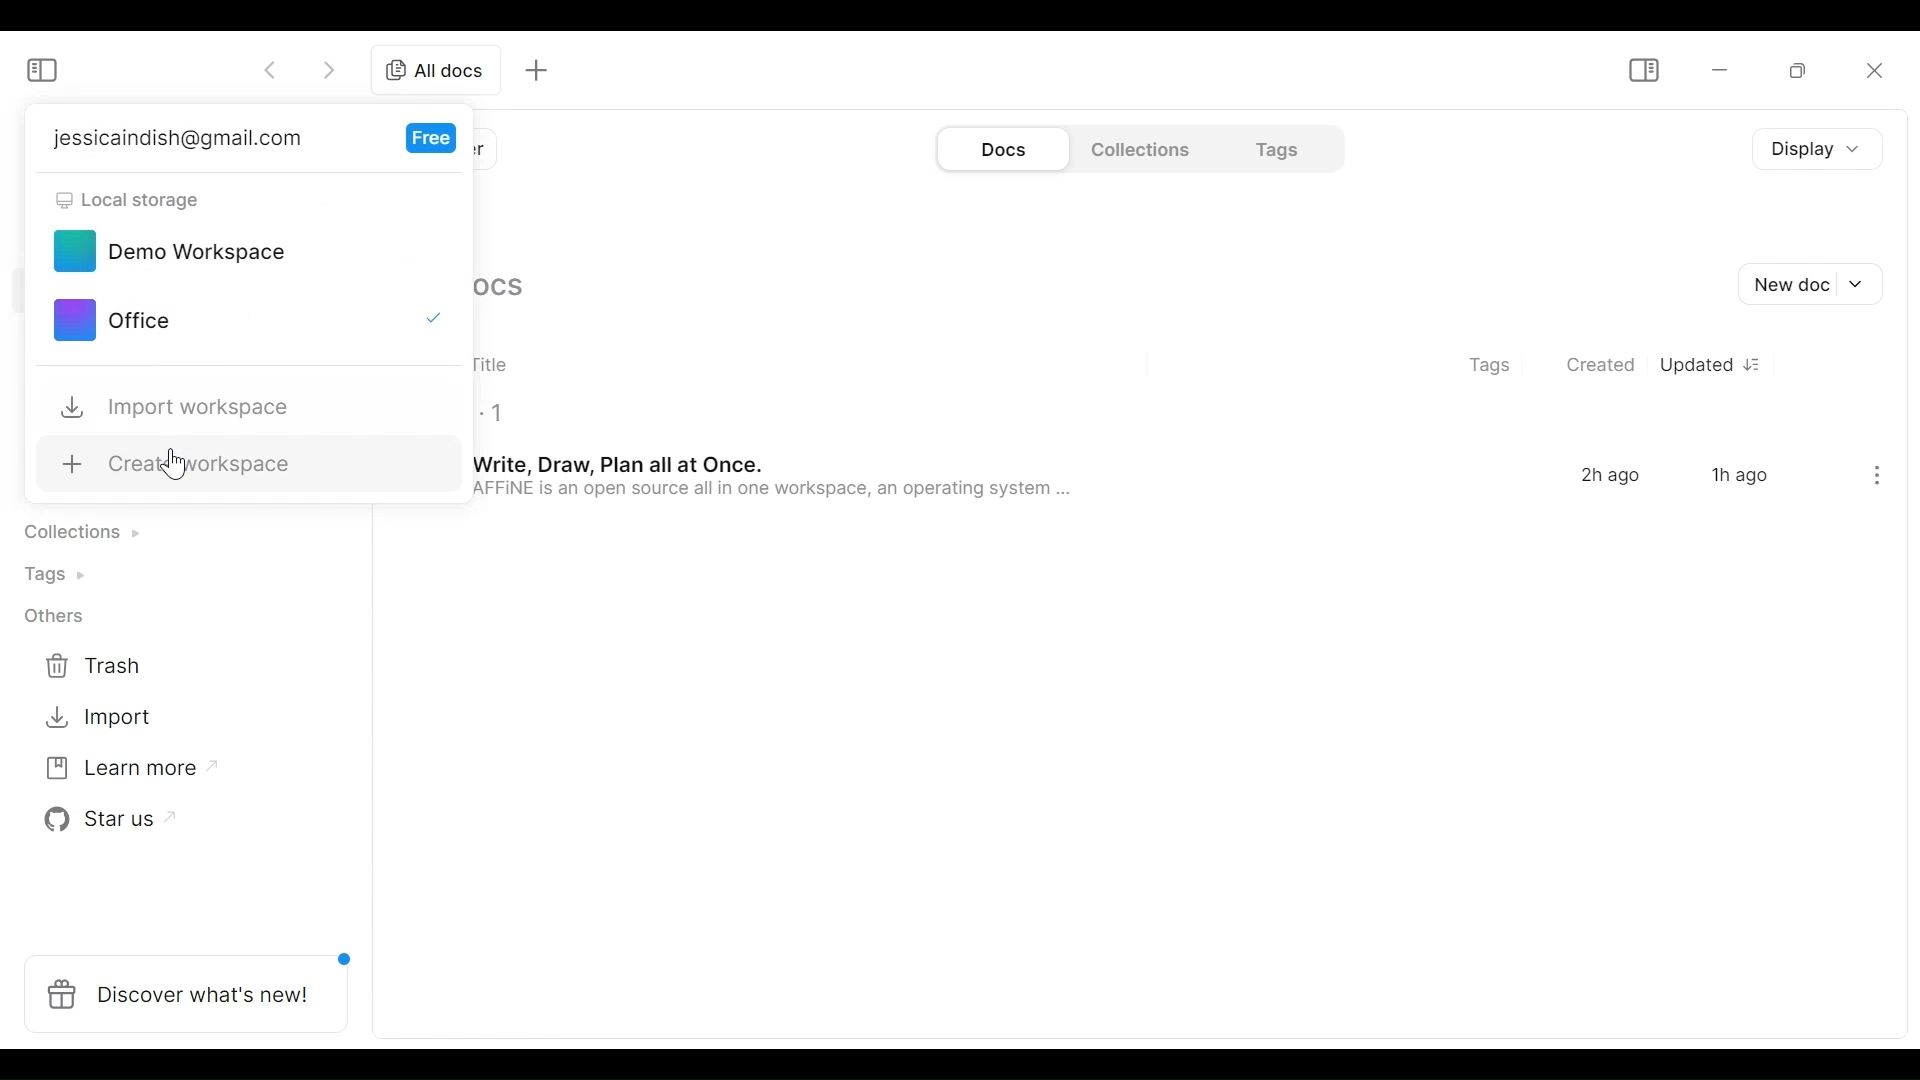 This screenshot has width=1920, height=1080. Describe the element at coordinates (1798, 69) in the screenshot. I see `Restore` at that location.